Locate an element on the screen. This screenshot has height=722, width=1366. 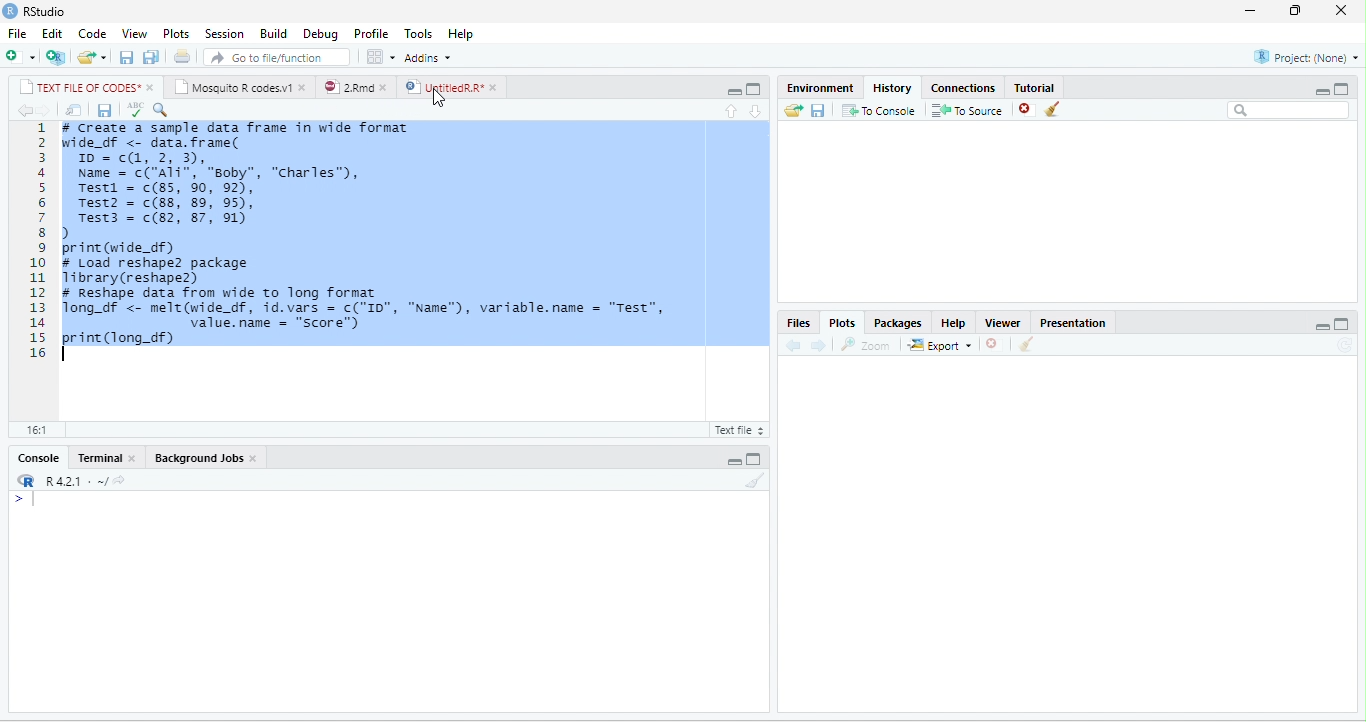
close is located at coordinates (152, 88).